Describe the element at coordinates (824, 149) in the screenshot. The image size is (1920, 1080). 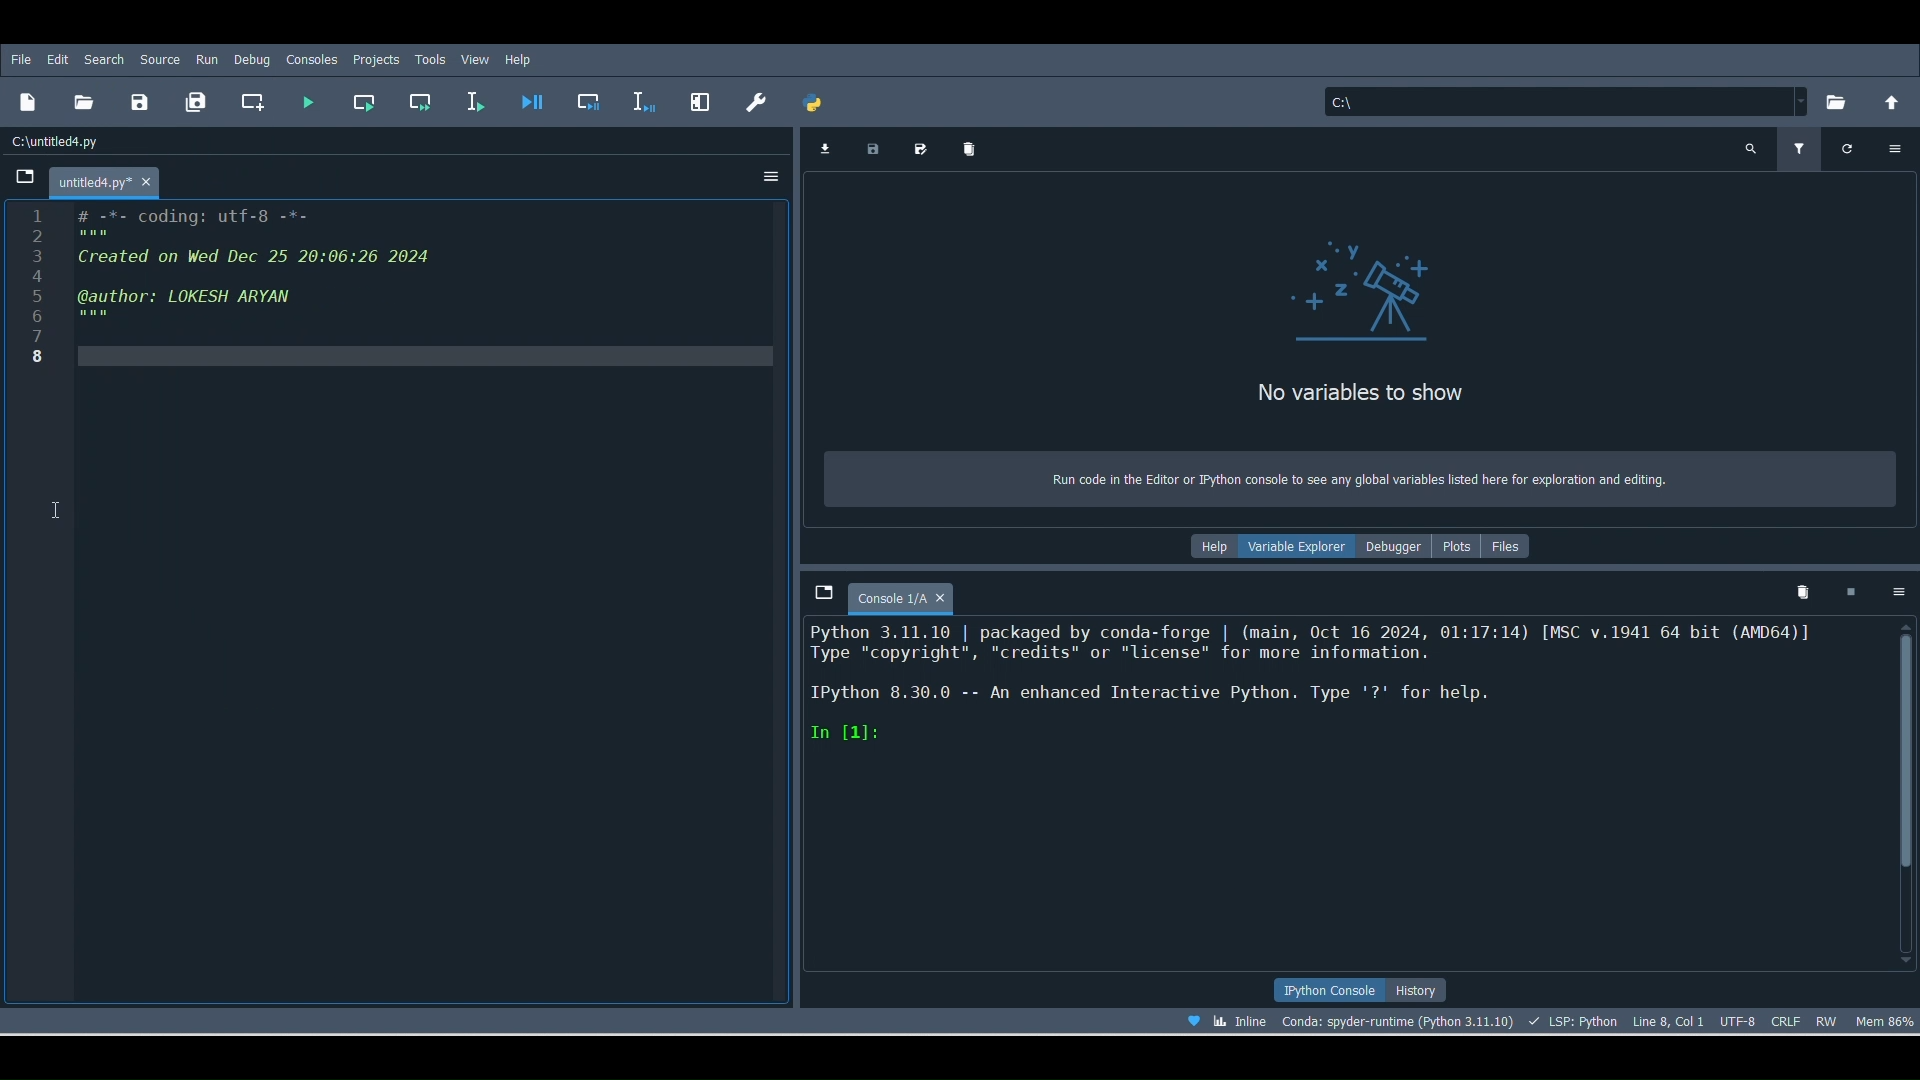
I see `Import data` at that location.